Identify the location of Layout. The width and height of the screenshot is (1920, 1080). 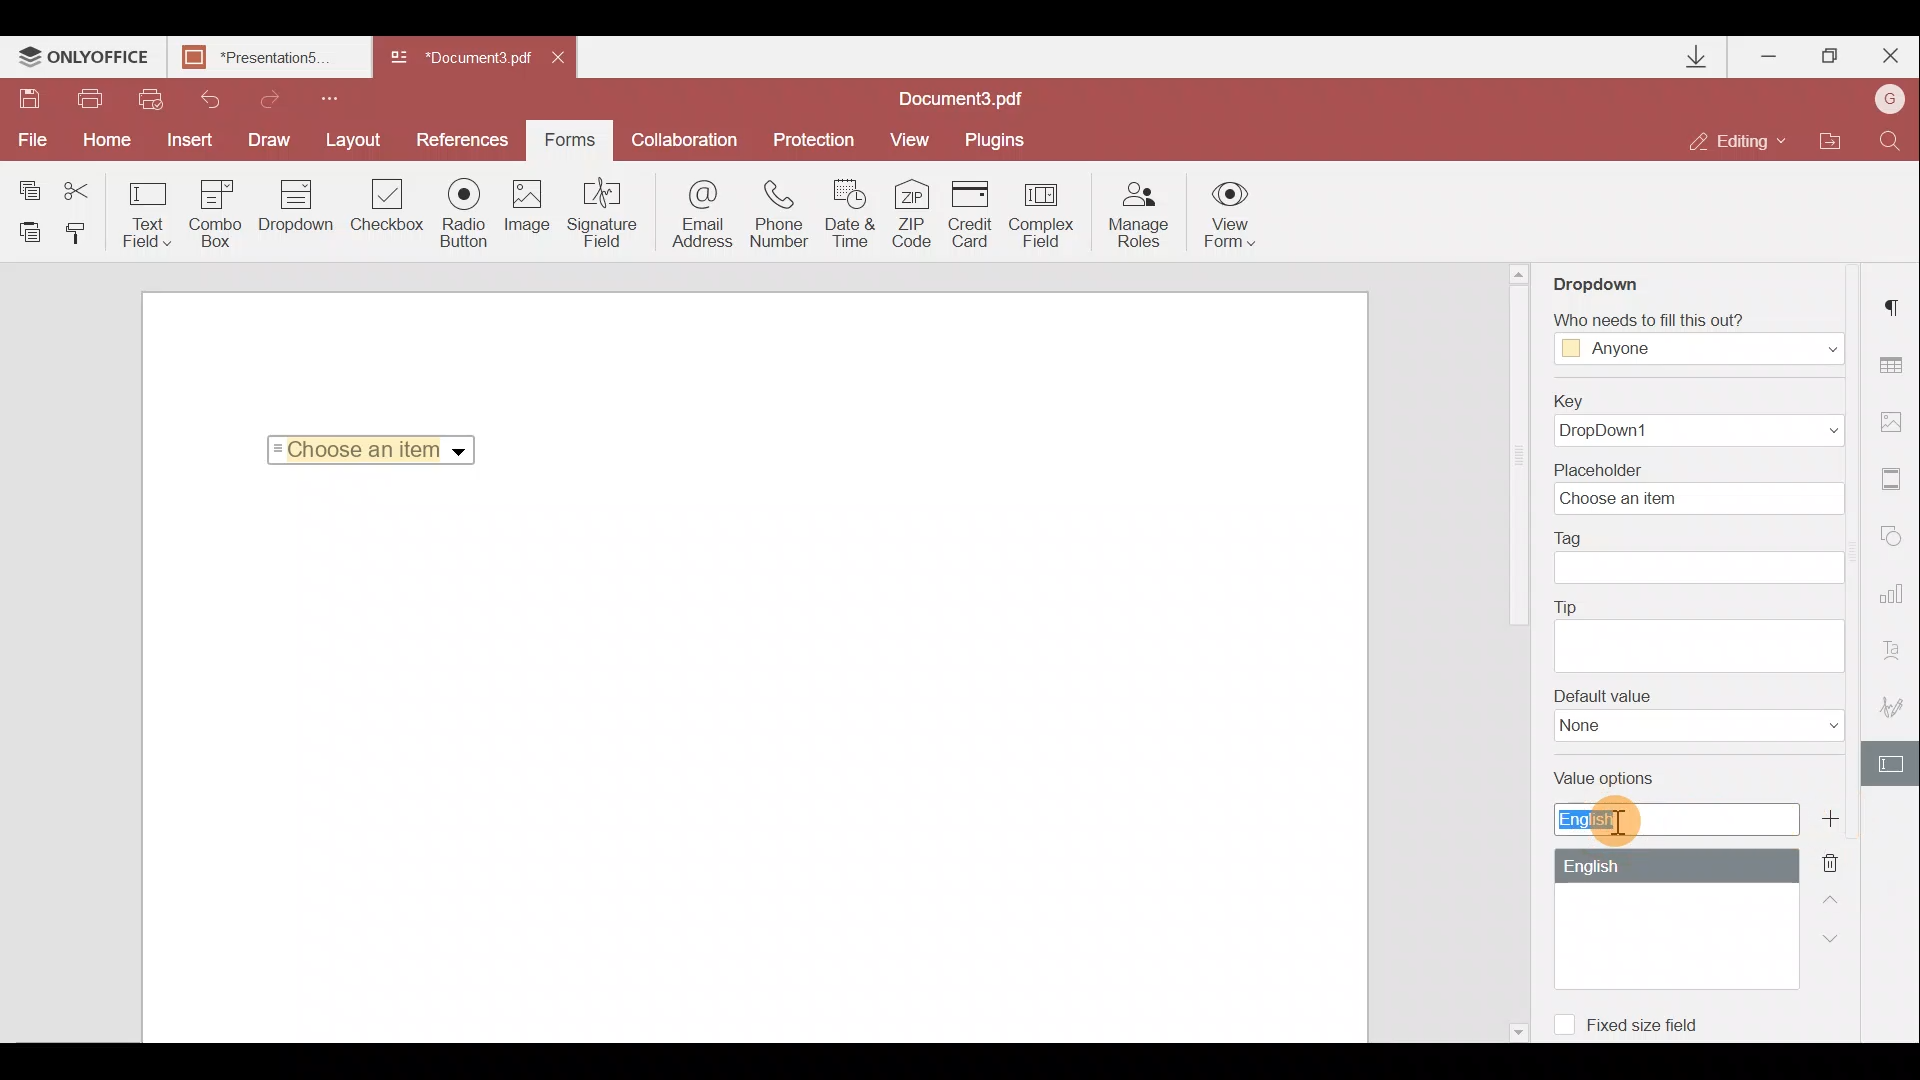
(355, 137).